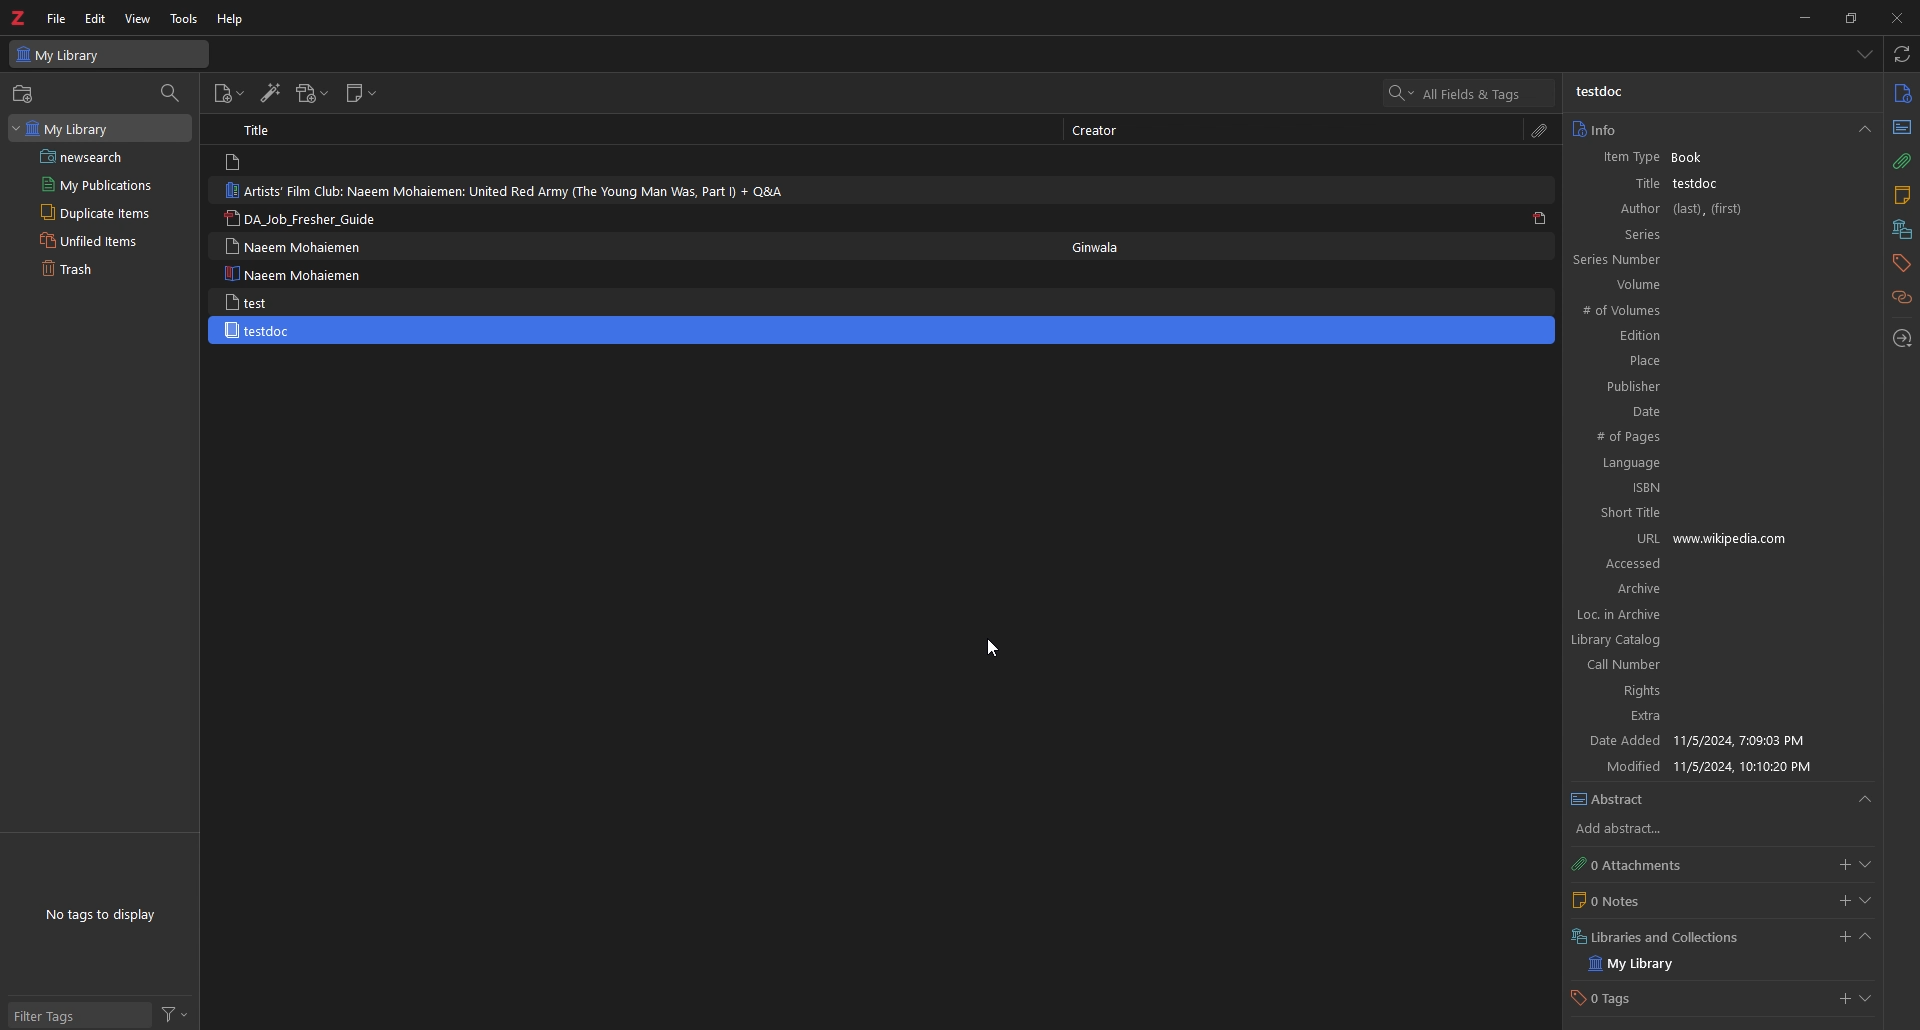 The image size is (1920, 1030). What do you see at coordinates (1862, 53) in the screenshot?
I see `list all items` at bounding box center [1862, 53].